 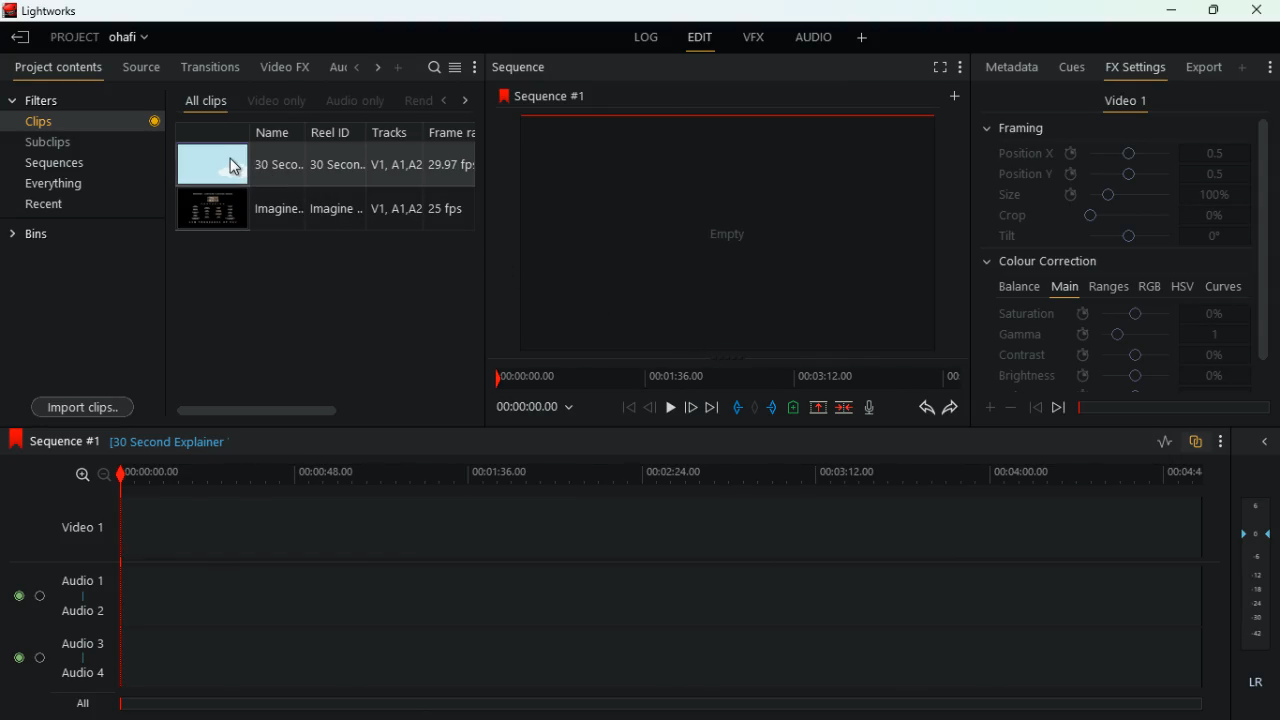 I want to click on more, so click(x=963, y=69).